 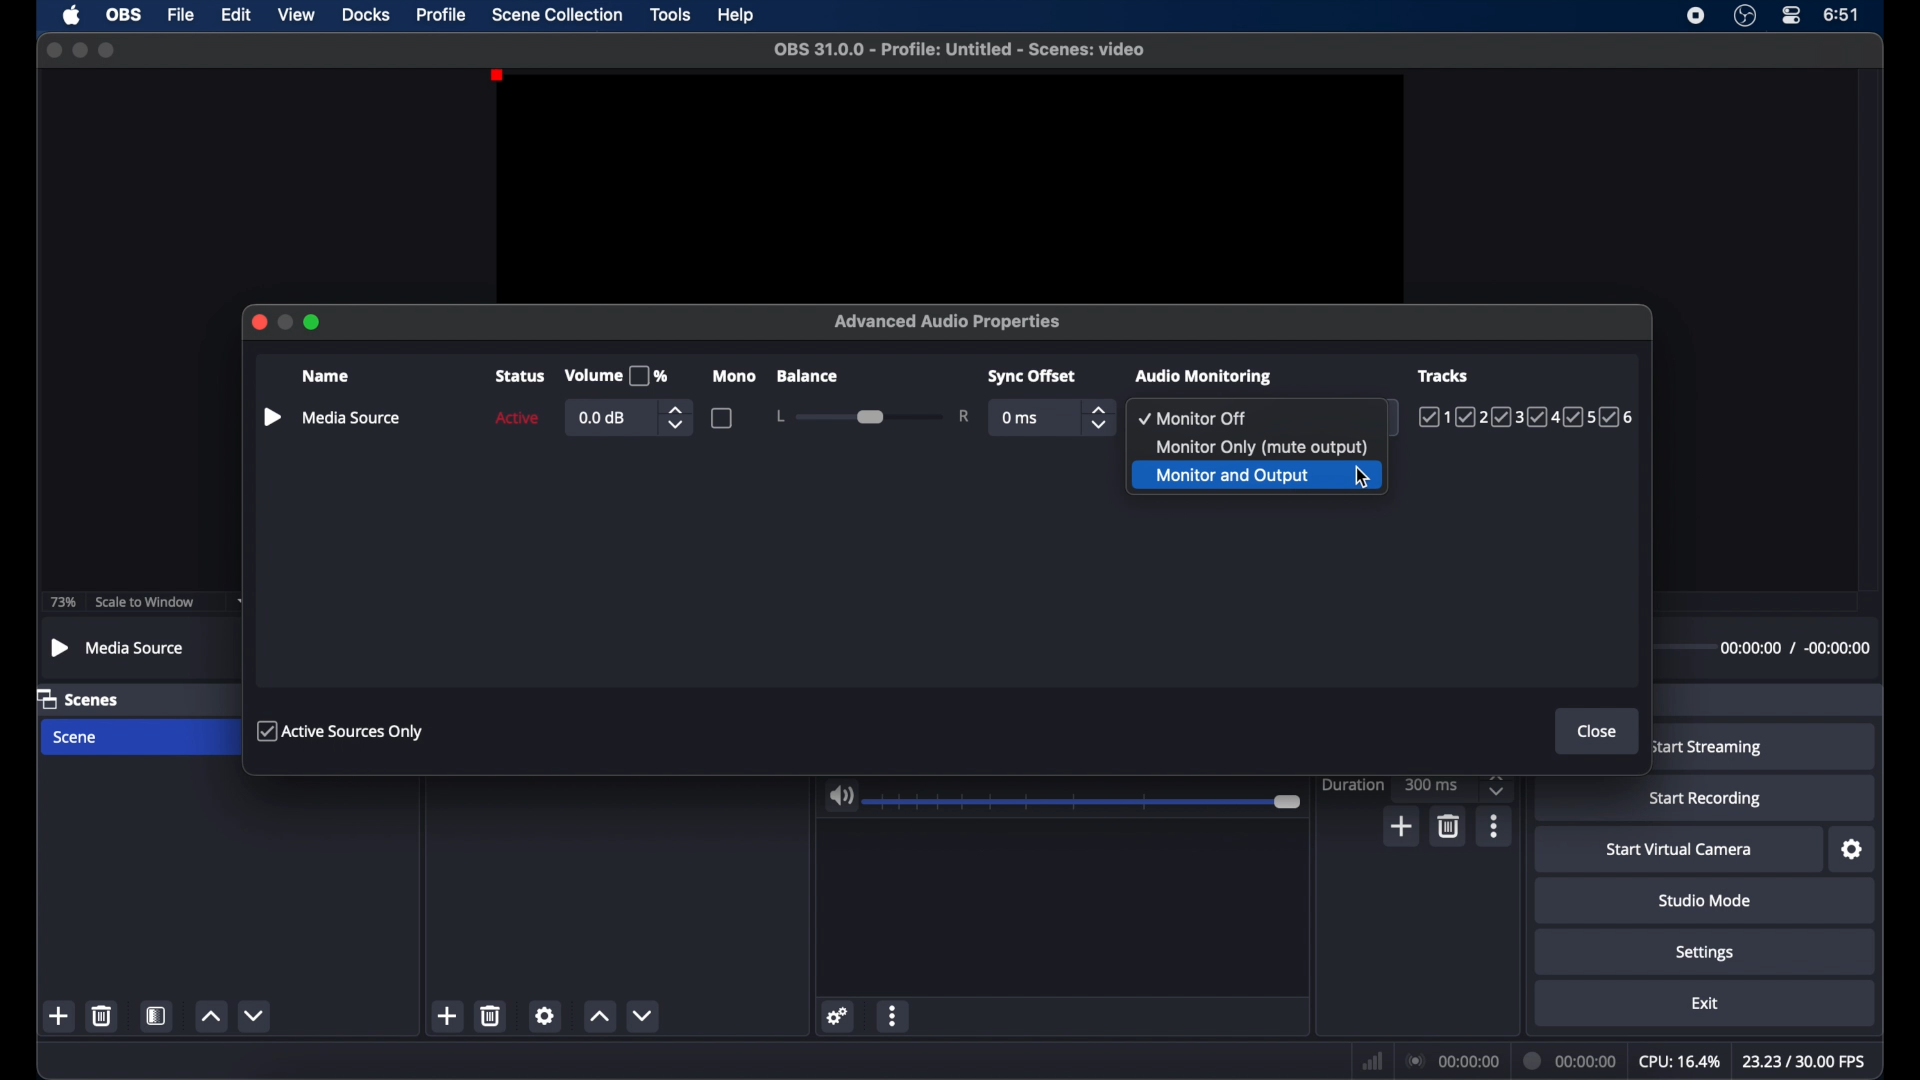 What do you see at coordinates (340, 731) in the screenshot?
I see `active sources only` at bounding box center [340, 731].